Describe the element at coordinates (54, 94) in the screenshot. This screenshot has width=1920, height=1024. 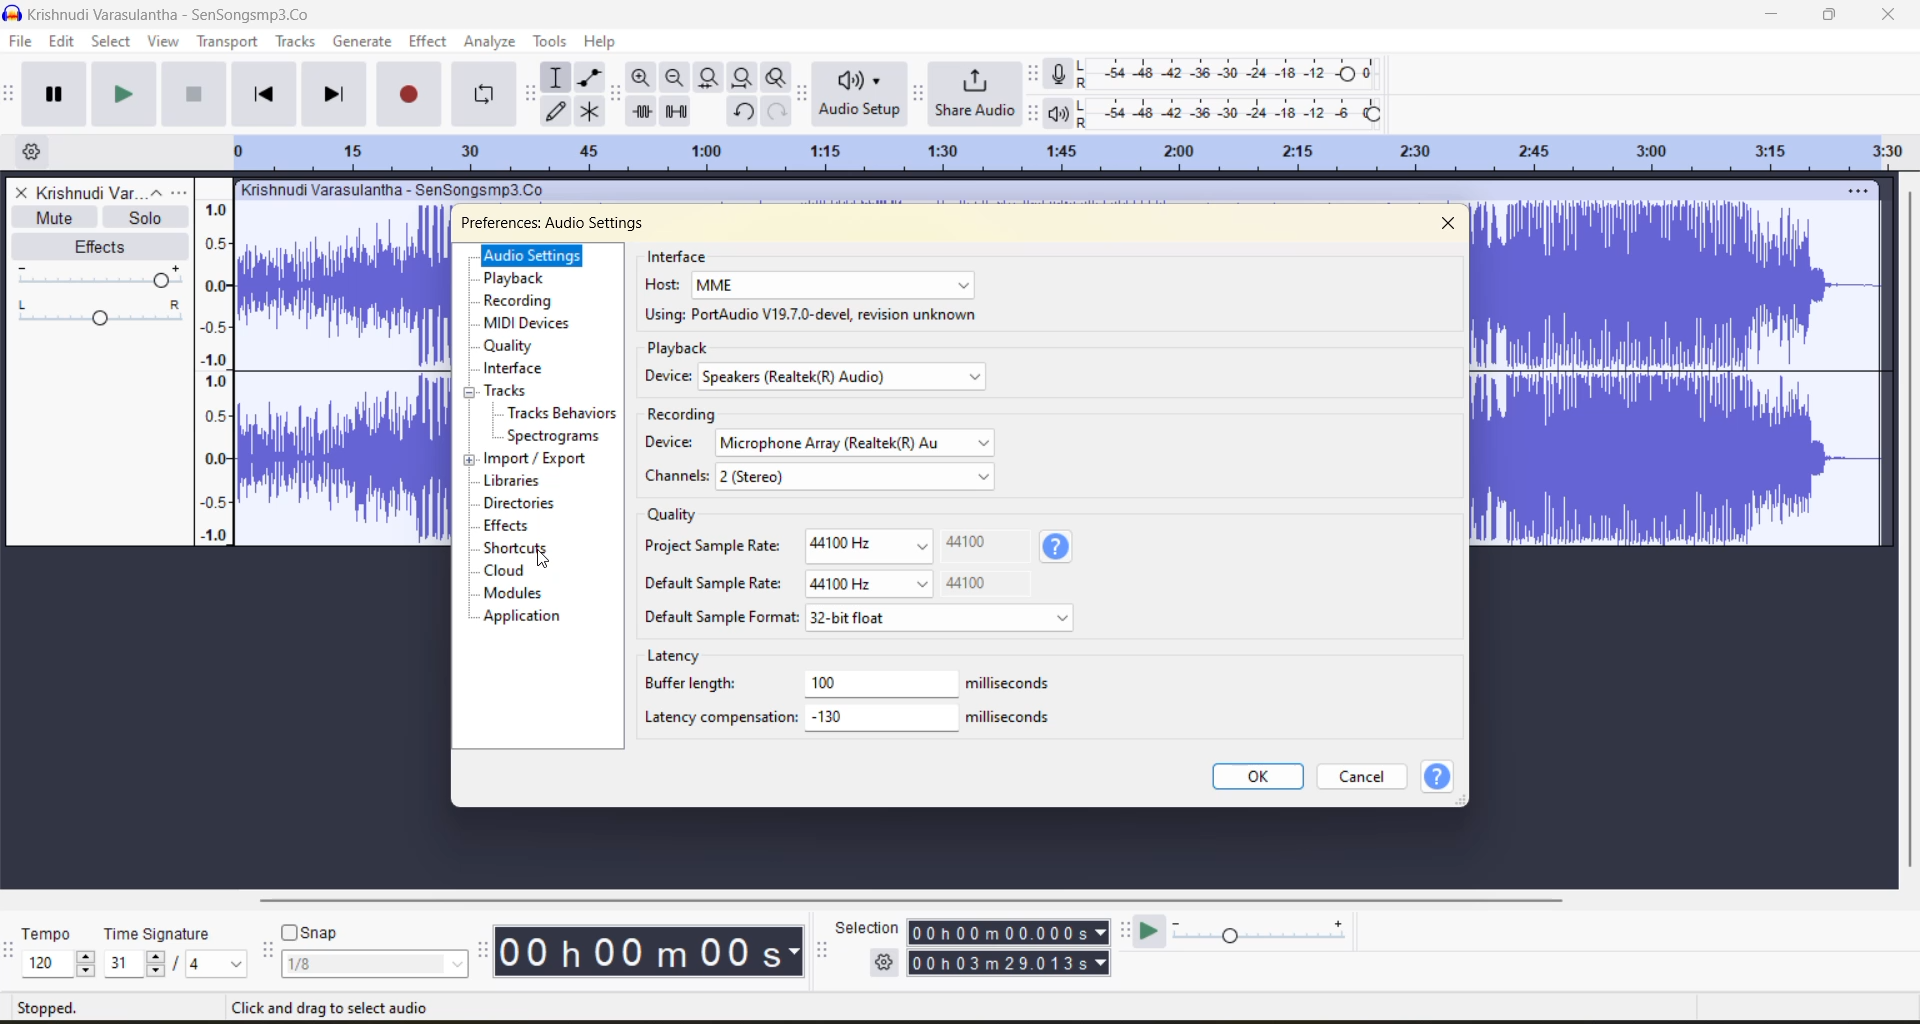
I see `pause` at that location.